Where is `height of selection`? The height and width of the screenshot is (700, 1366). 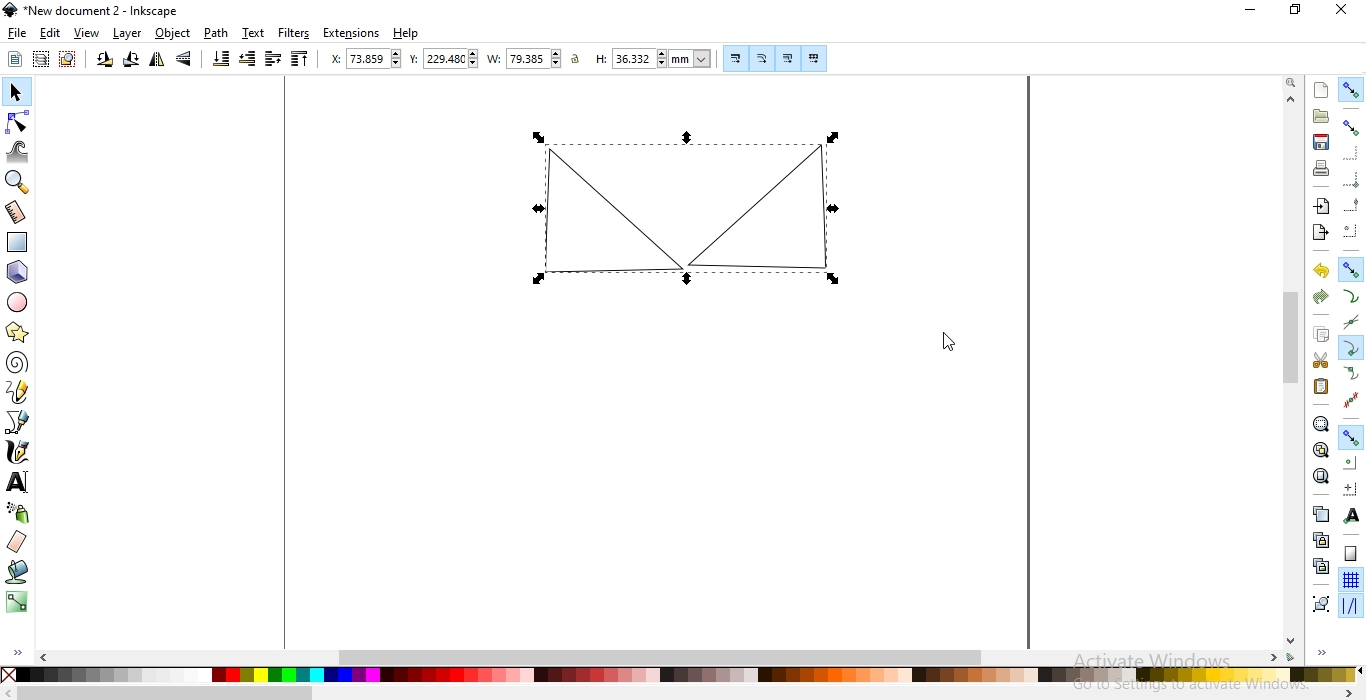
height of selection is located at coordinates (653, 58).